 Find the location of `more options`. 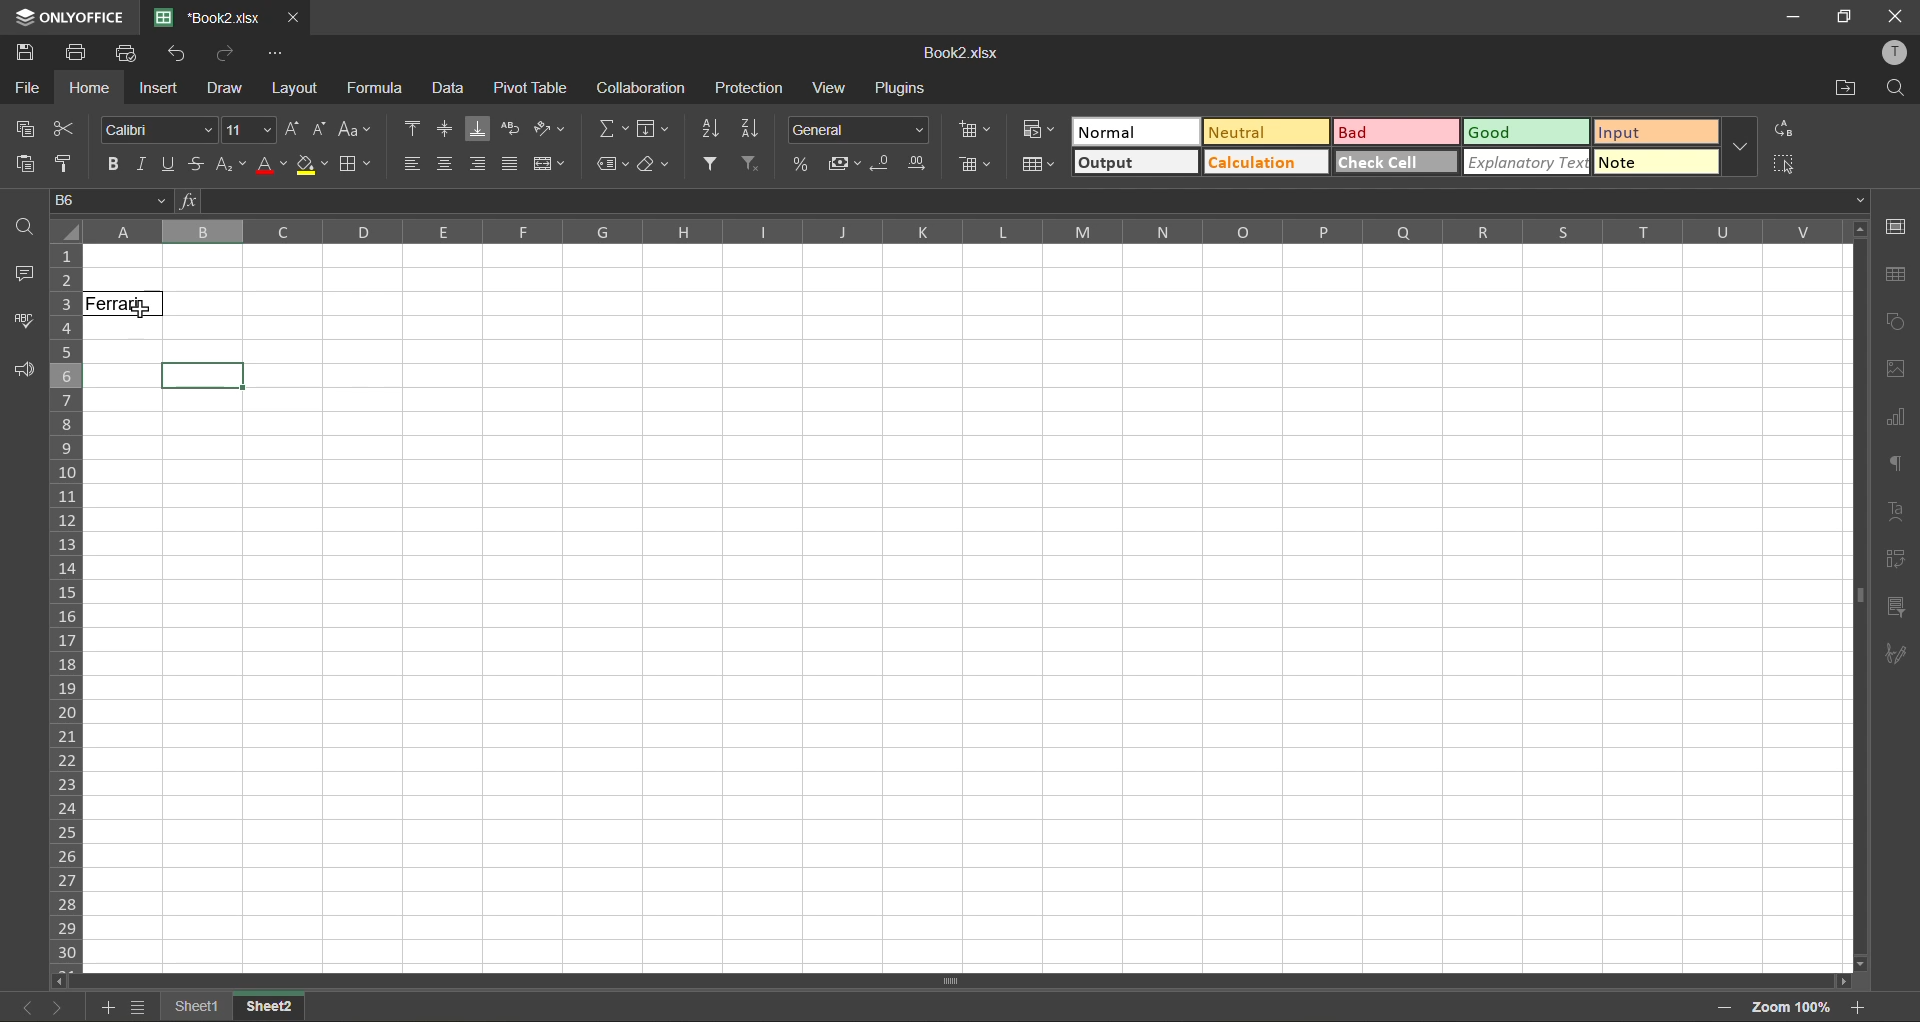

more options is located at coordinates (1741, 145).